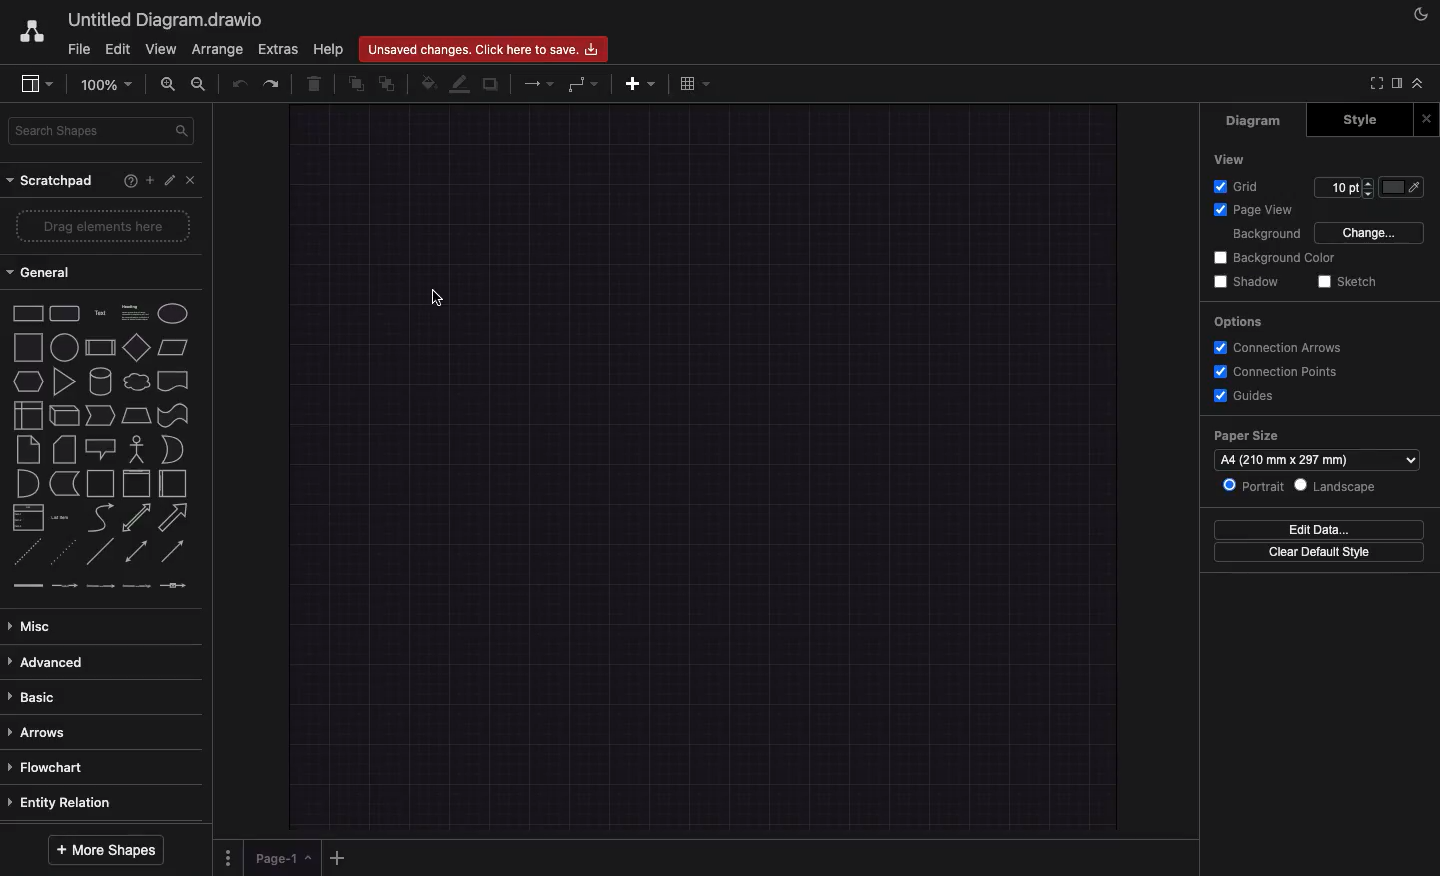 The image size is (1440, 876). I want to click on card, so click(63, 449).